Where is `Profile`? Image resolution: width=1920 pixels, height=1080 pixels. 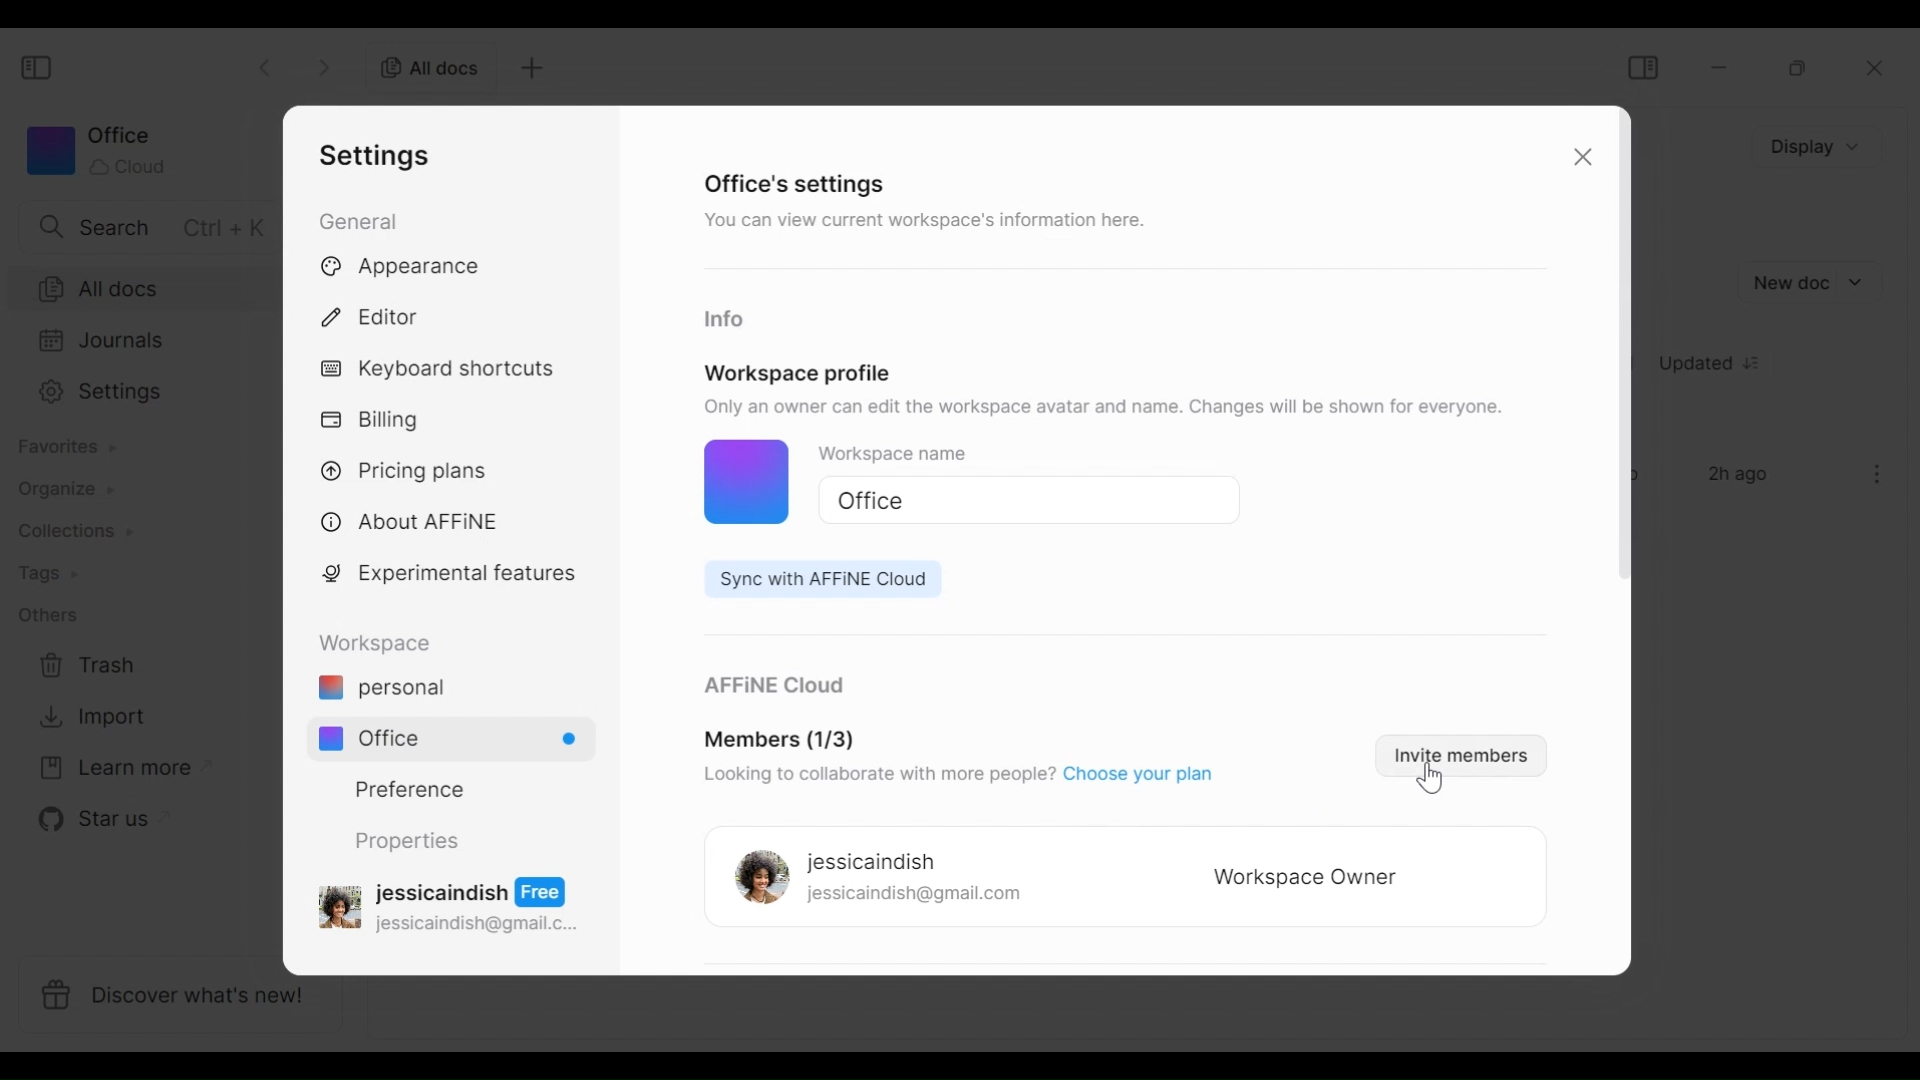 Profile is located at coordinates (734, 484).